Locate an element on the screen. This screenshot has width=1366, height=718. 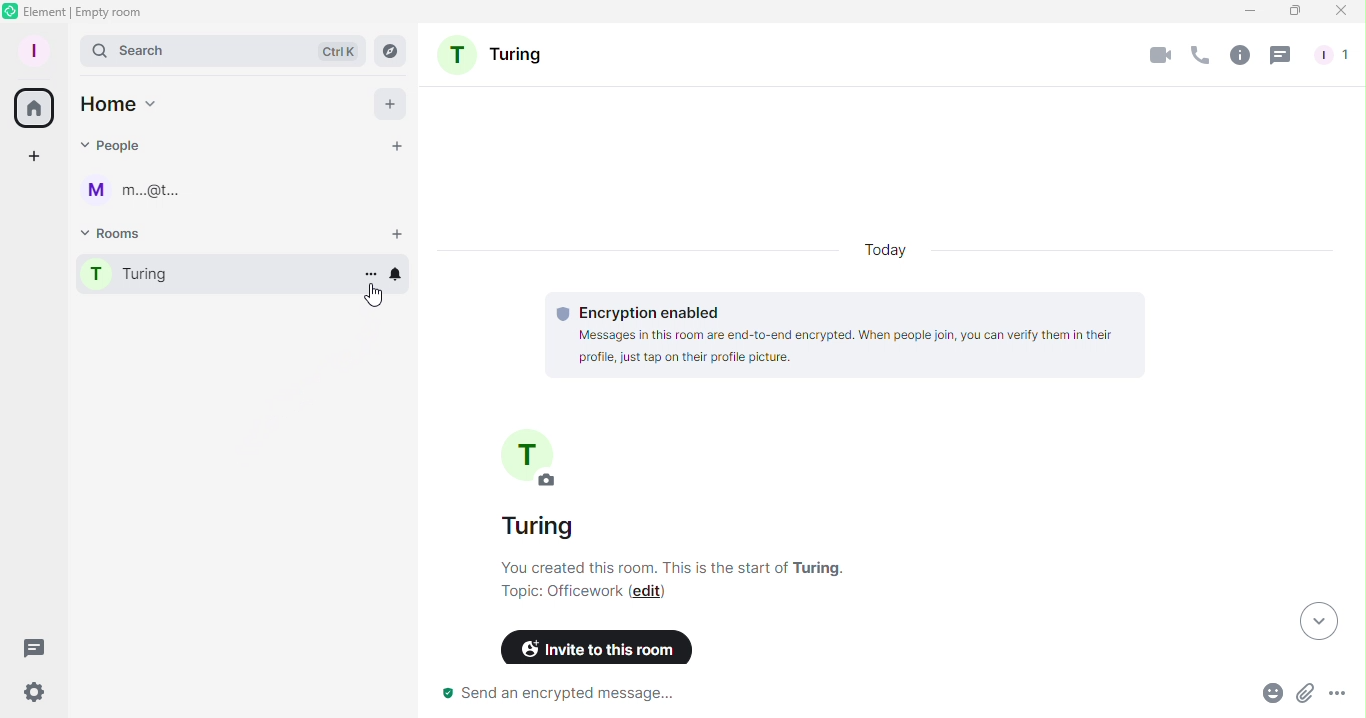
Turing room is located at coordinates (529, 457).